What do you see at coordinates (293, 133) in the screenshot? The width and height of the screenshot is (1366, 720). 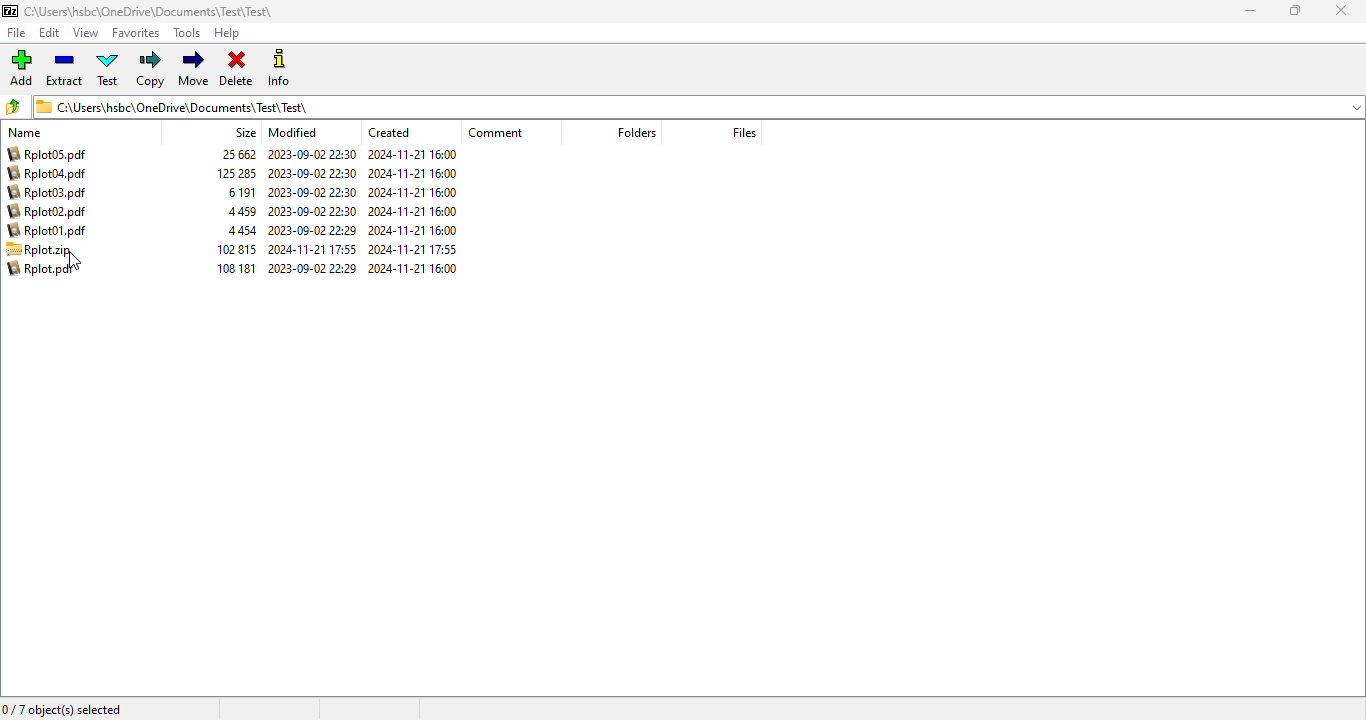 I see `modified` at bounding box center [293, 133].